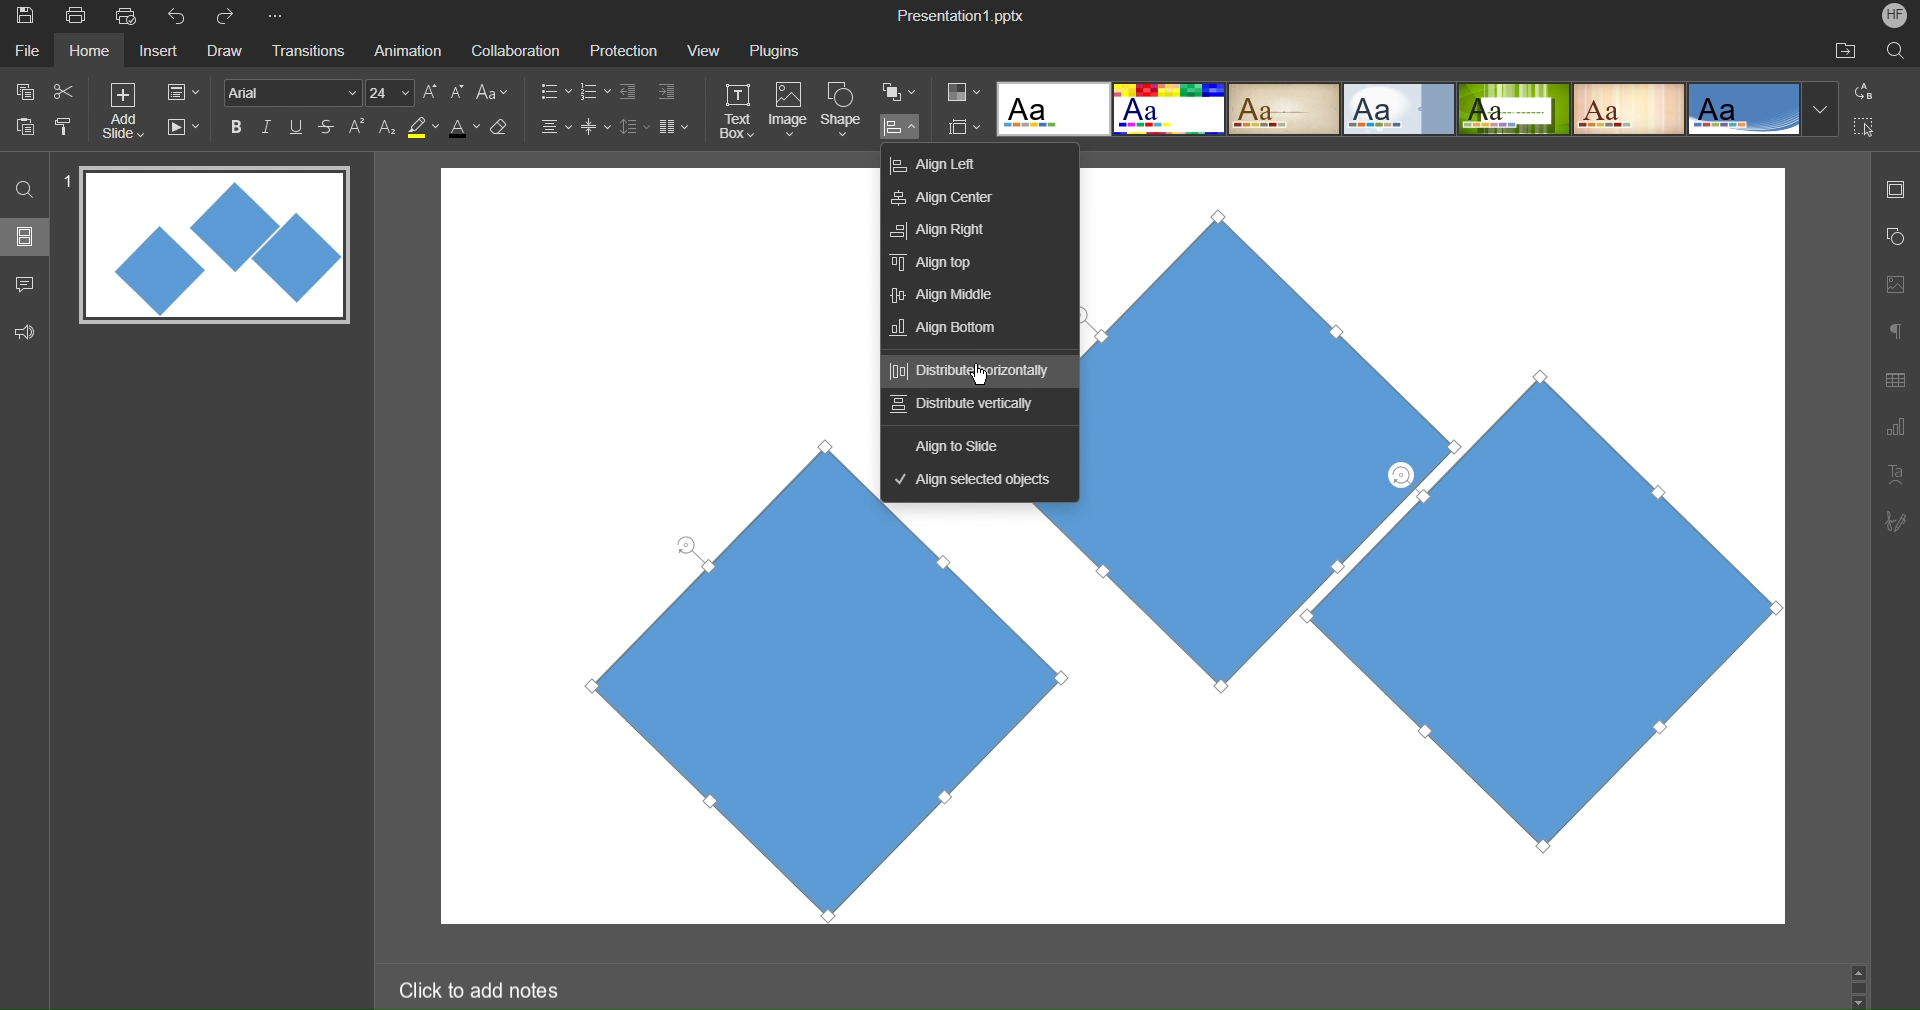 This screenshot has height=1010, width=1920. Describe the element at coordinates (1892, 284) in the screenshot. I see `Image Settings` at that location.